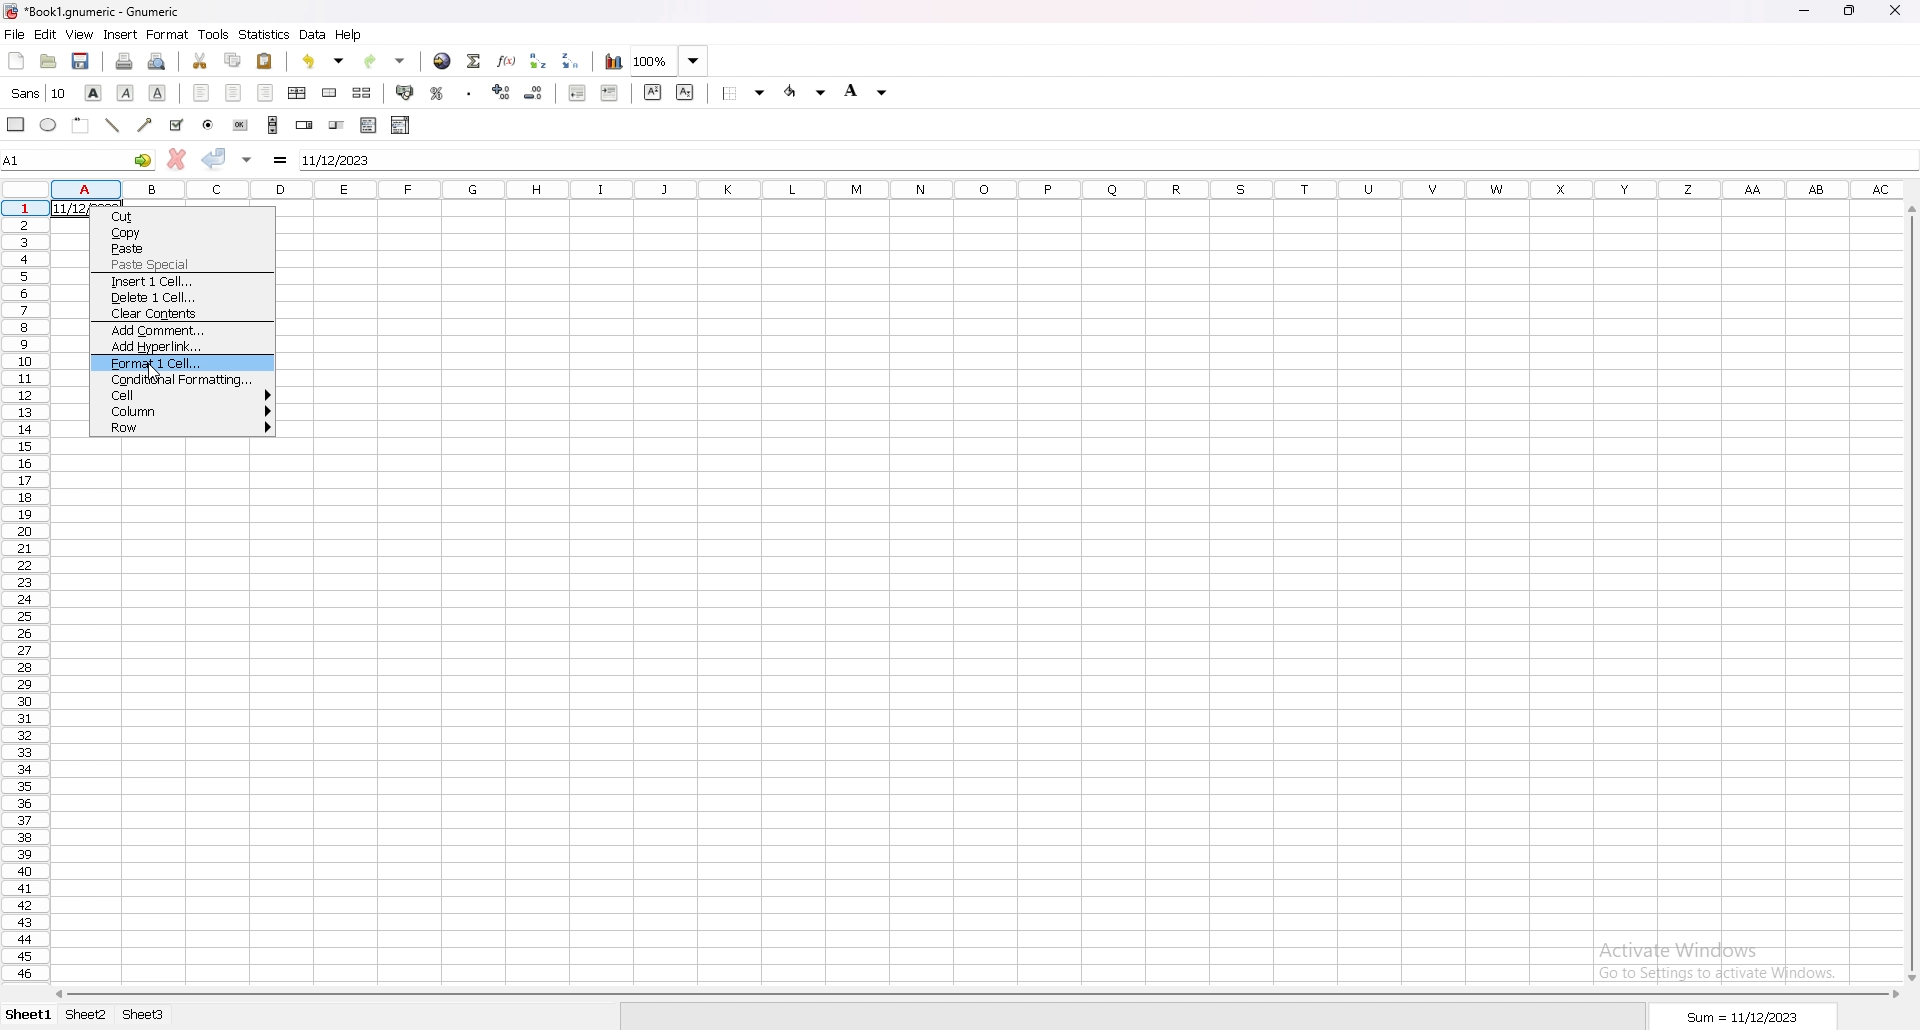 The image size is (1920, 1030). Describe the element at coordinates (611, 93) in the screenshot. I see `increase indent` at that location.